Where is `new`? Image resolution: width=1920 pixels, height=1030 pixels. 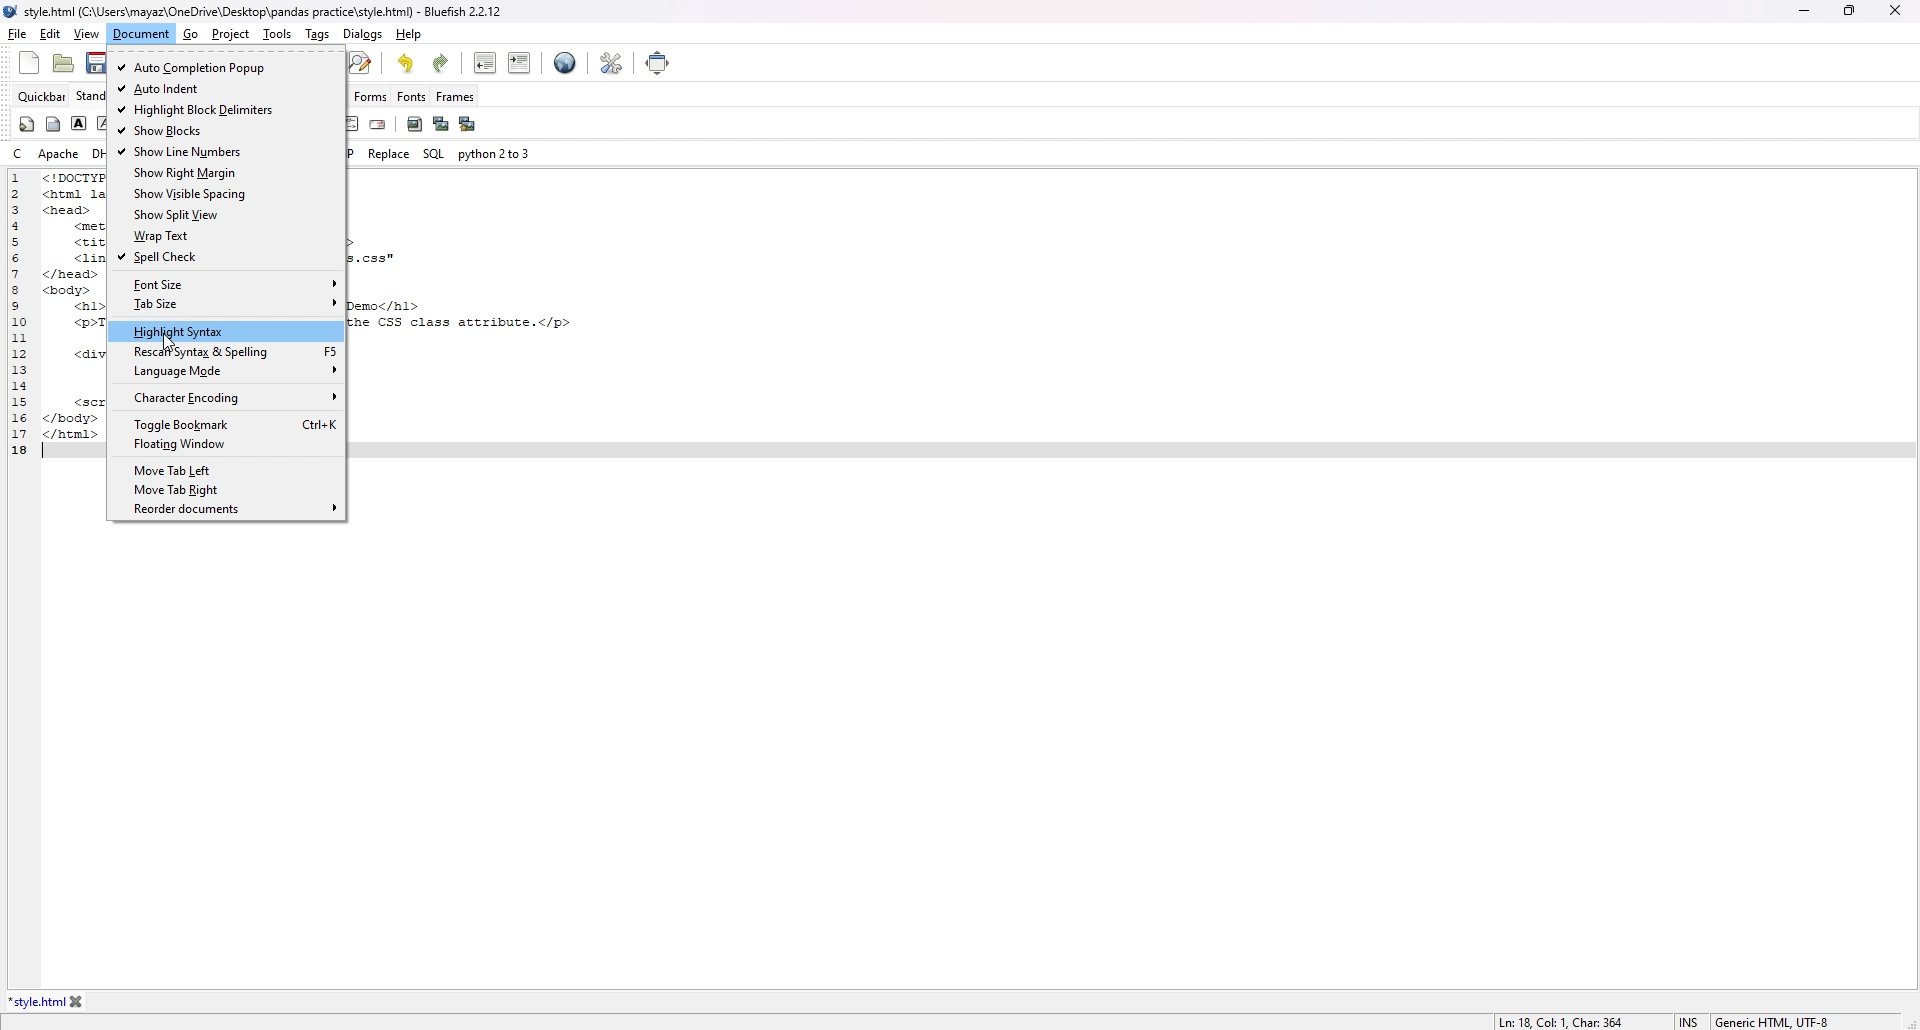
new is located at coordinates (28, 62).